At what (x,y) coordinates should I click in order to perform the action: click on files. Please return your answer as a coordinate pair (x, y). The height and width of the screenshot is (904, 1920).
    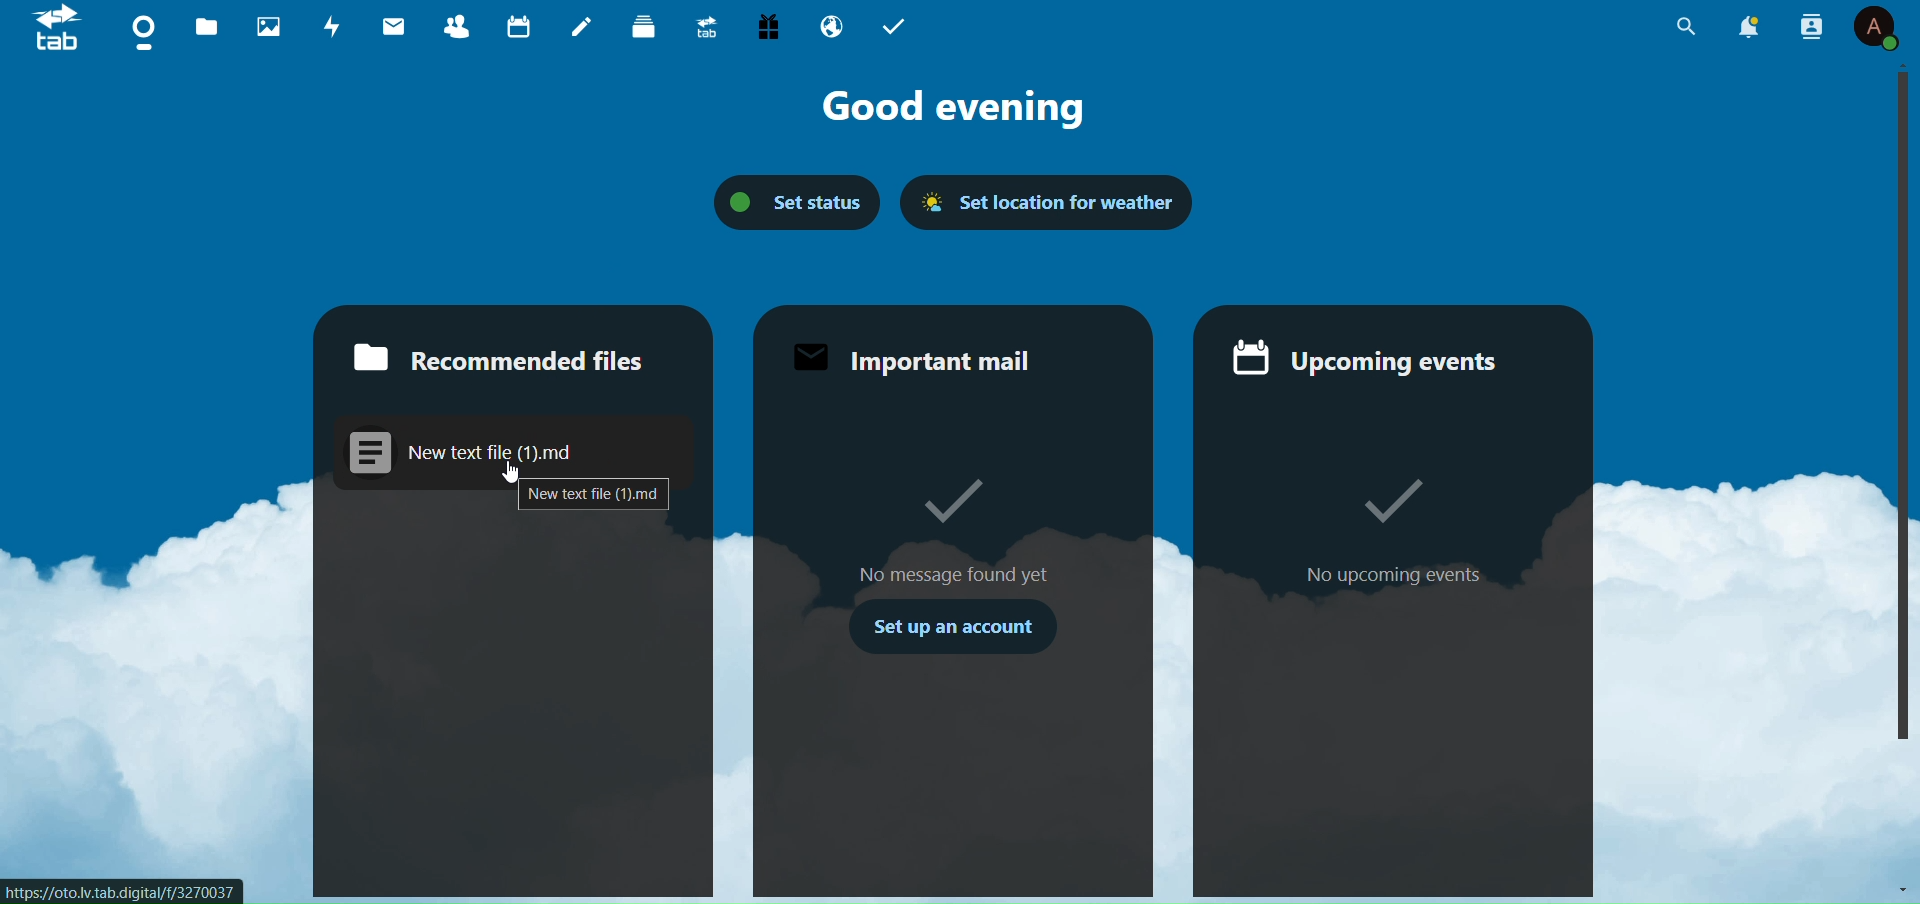
    Looking at the image, I should click on (206, 30).